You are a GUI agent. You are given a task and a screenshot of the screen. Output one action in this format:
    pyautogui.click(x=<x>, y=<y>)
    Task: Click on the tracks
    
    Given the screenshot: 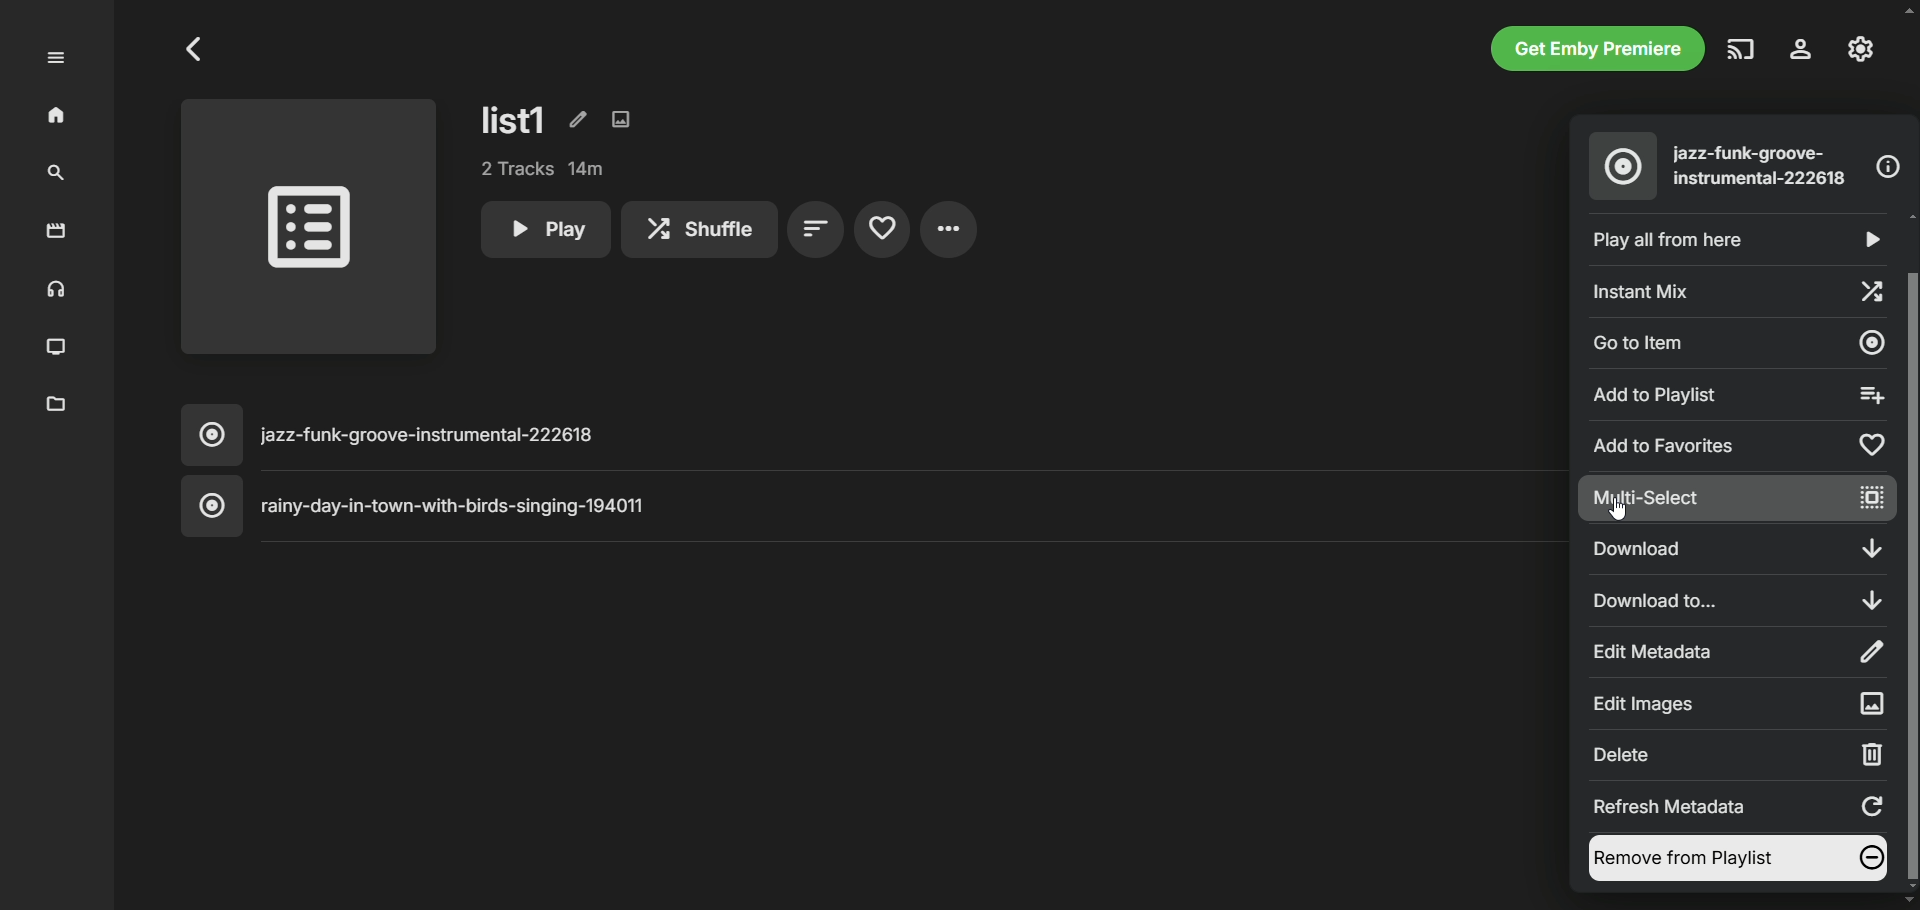 What is the action you would take?
    pyautogui.click(x=544, y=169)
    